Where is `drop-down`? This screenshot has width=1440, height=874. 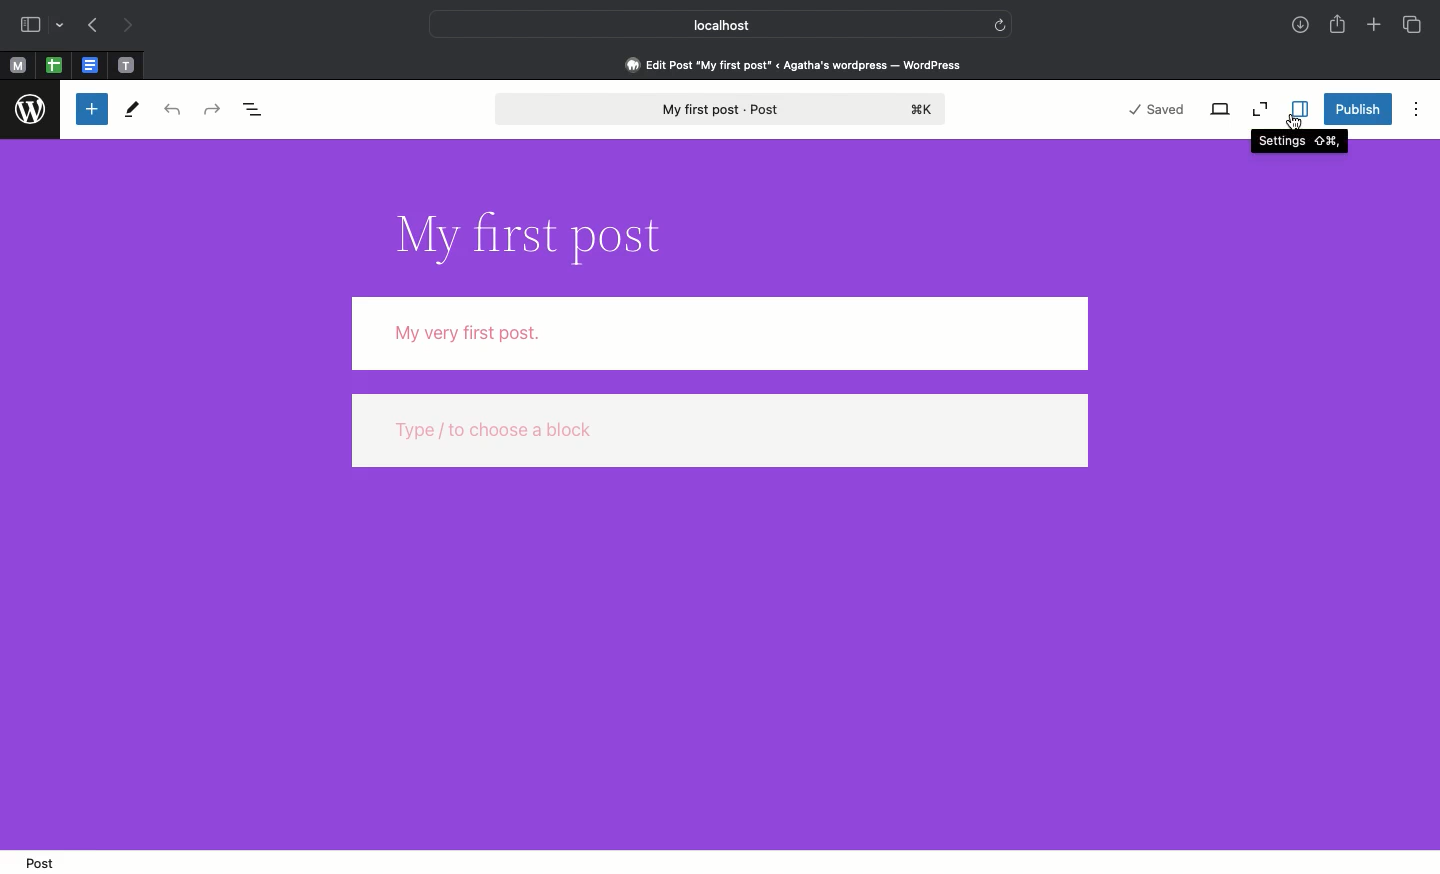
drop-down is located at coordinates (62, 23).